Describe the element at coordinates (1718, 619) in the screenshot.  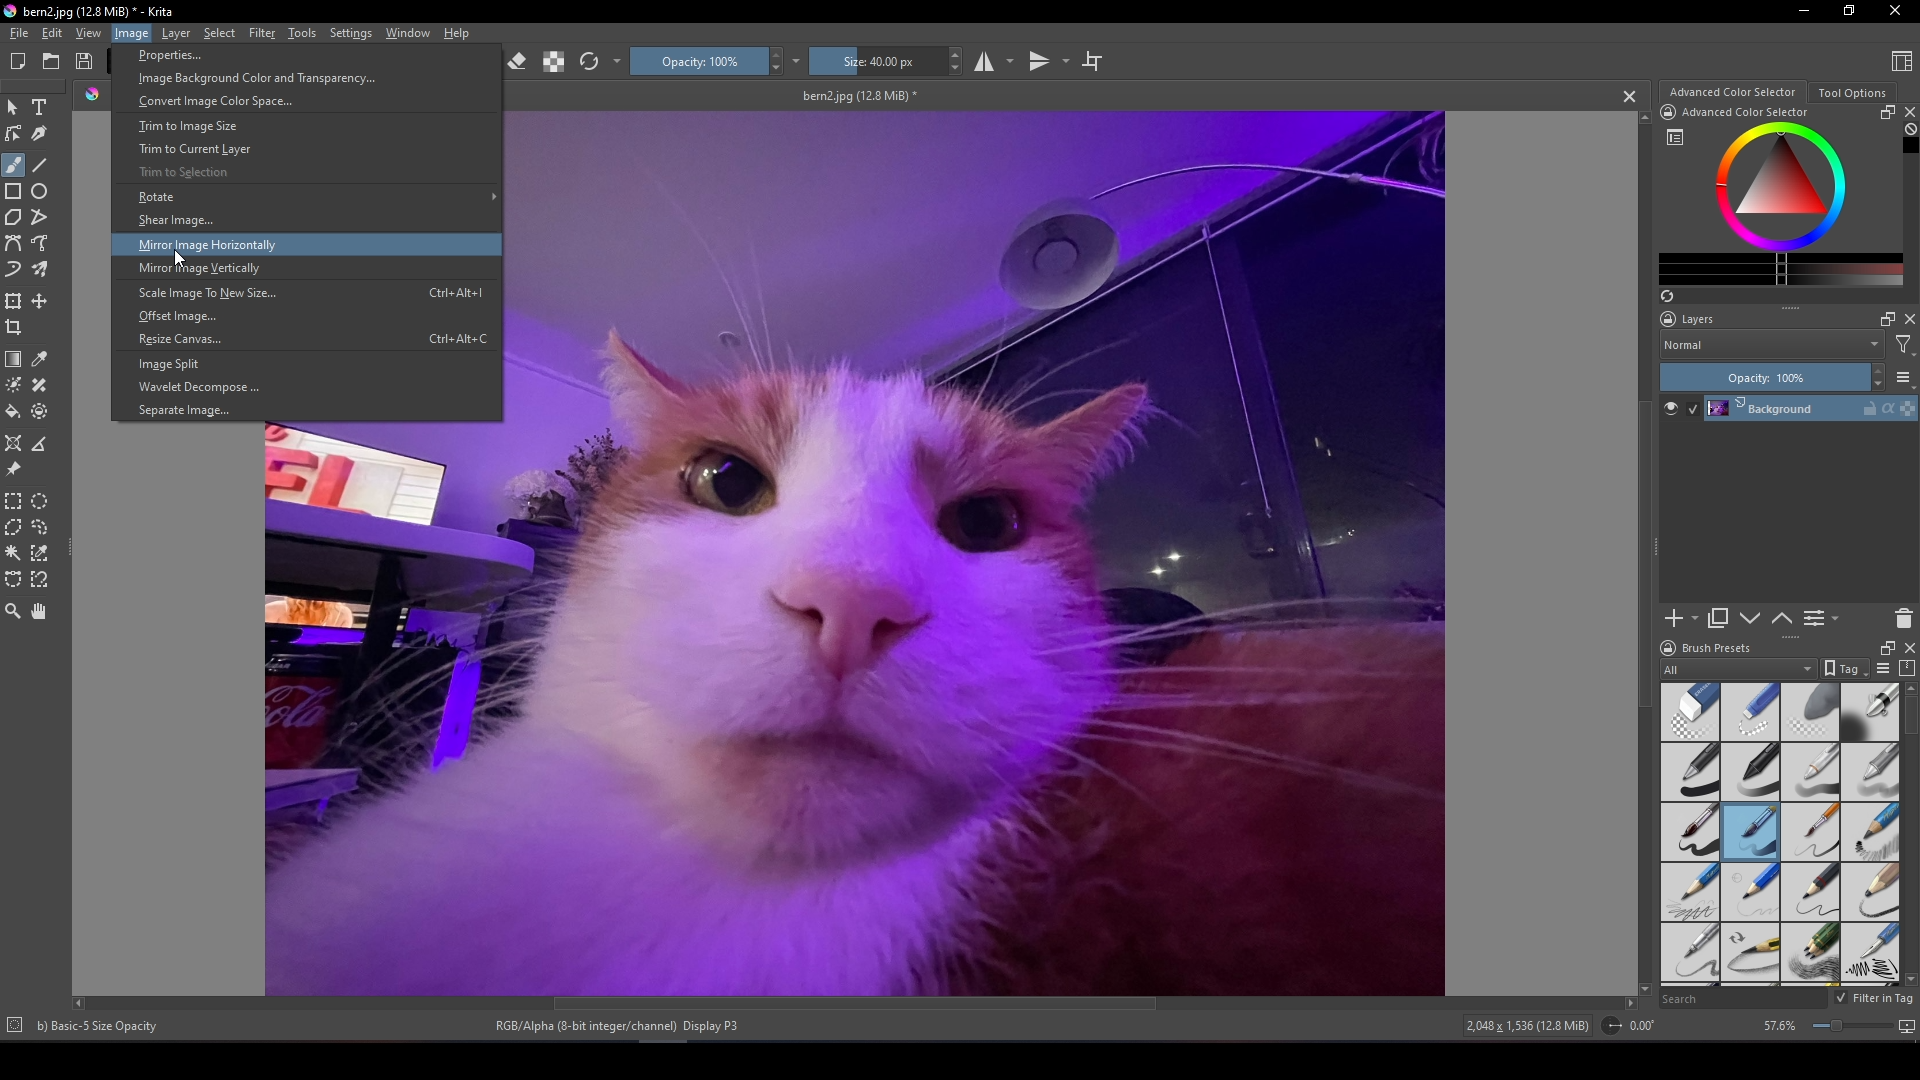
I see `Duplicate layer` at that location.